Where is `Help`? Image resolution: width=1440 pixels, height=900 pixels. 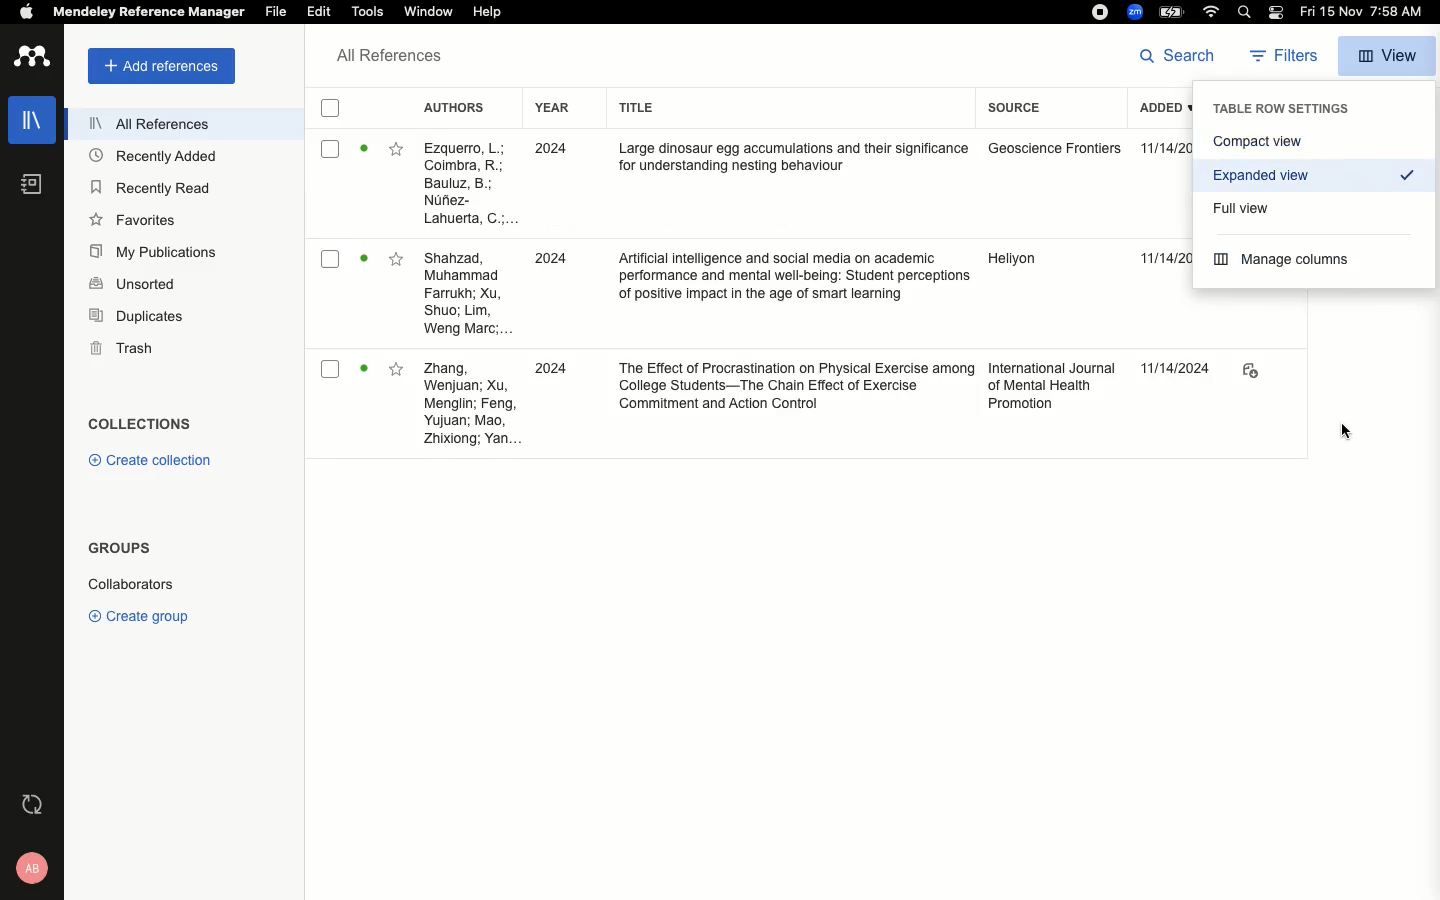
Help is located at coordinates (488, 10).